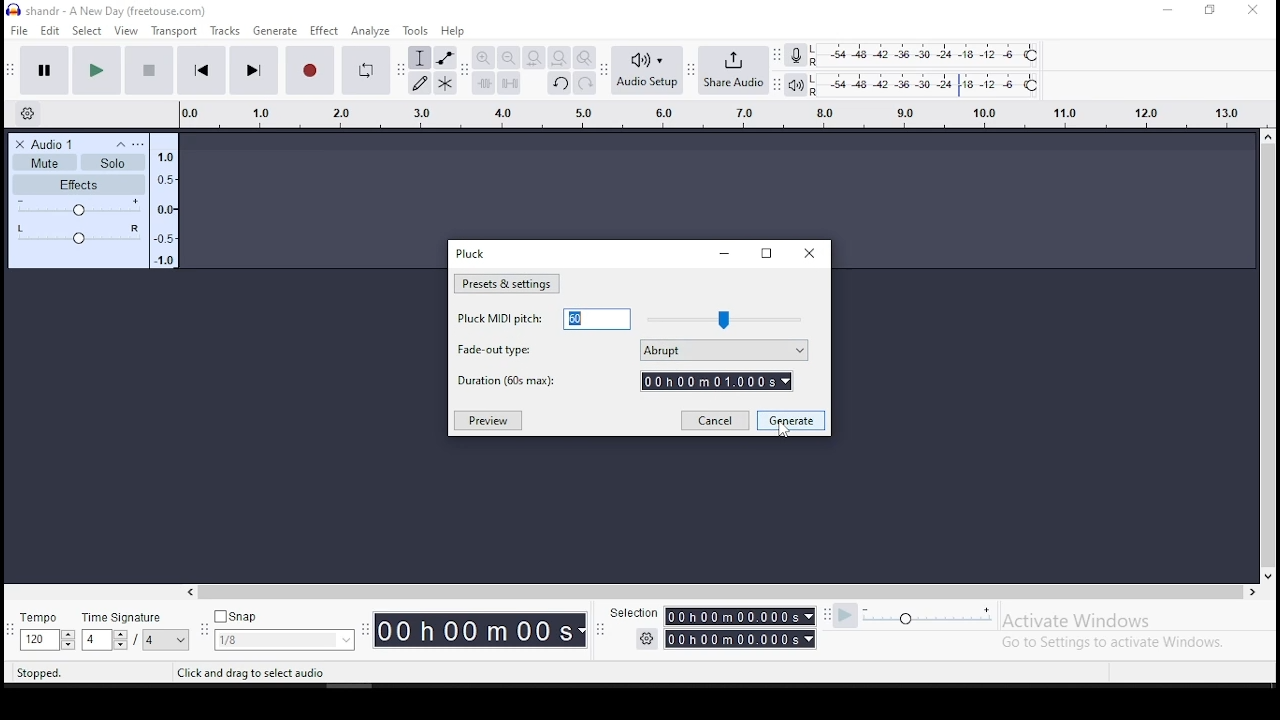 The width and height of the screenshot is (1280, 720). What do you see at coordinates (418, 30) in the screenshot?
I see `tools` at bounding box center [418, 30].